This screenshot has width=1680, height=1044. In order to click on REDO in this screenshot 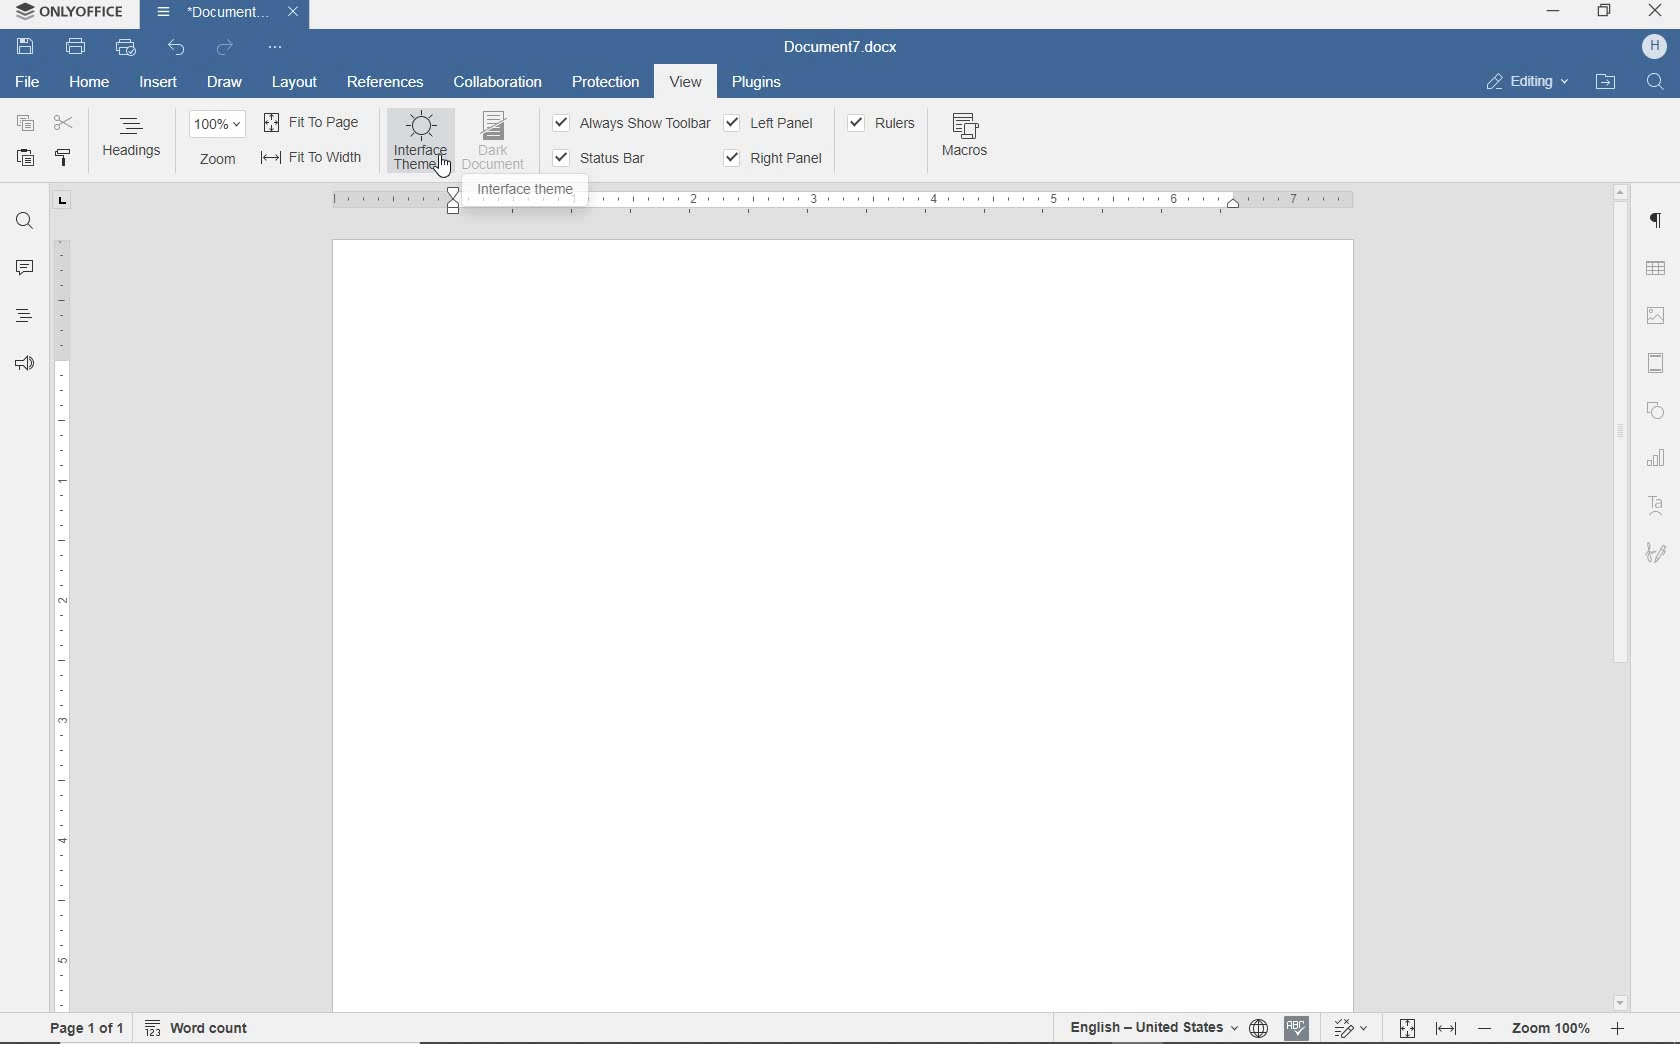, I will do `click(226, 50)`.